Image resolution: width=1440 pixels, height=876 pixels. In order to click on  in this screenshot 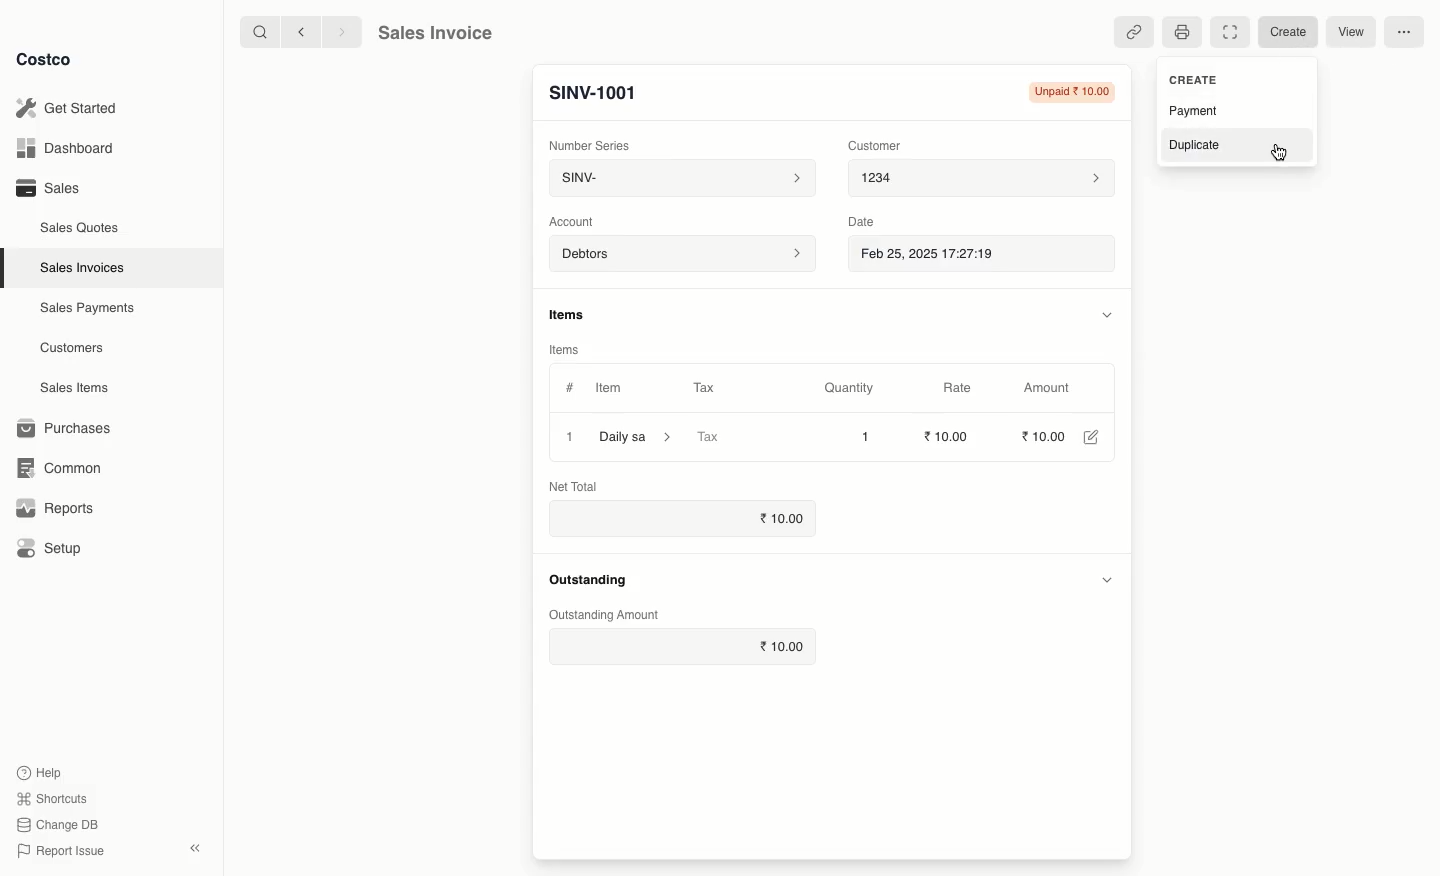, I will do `click(572, 313)`.